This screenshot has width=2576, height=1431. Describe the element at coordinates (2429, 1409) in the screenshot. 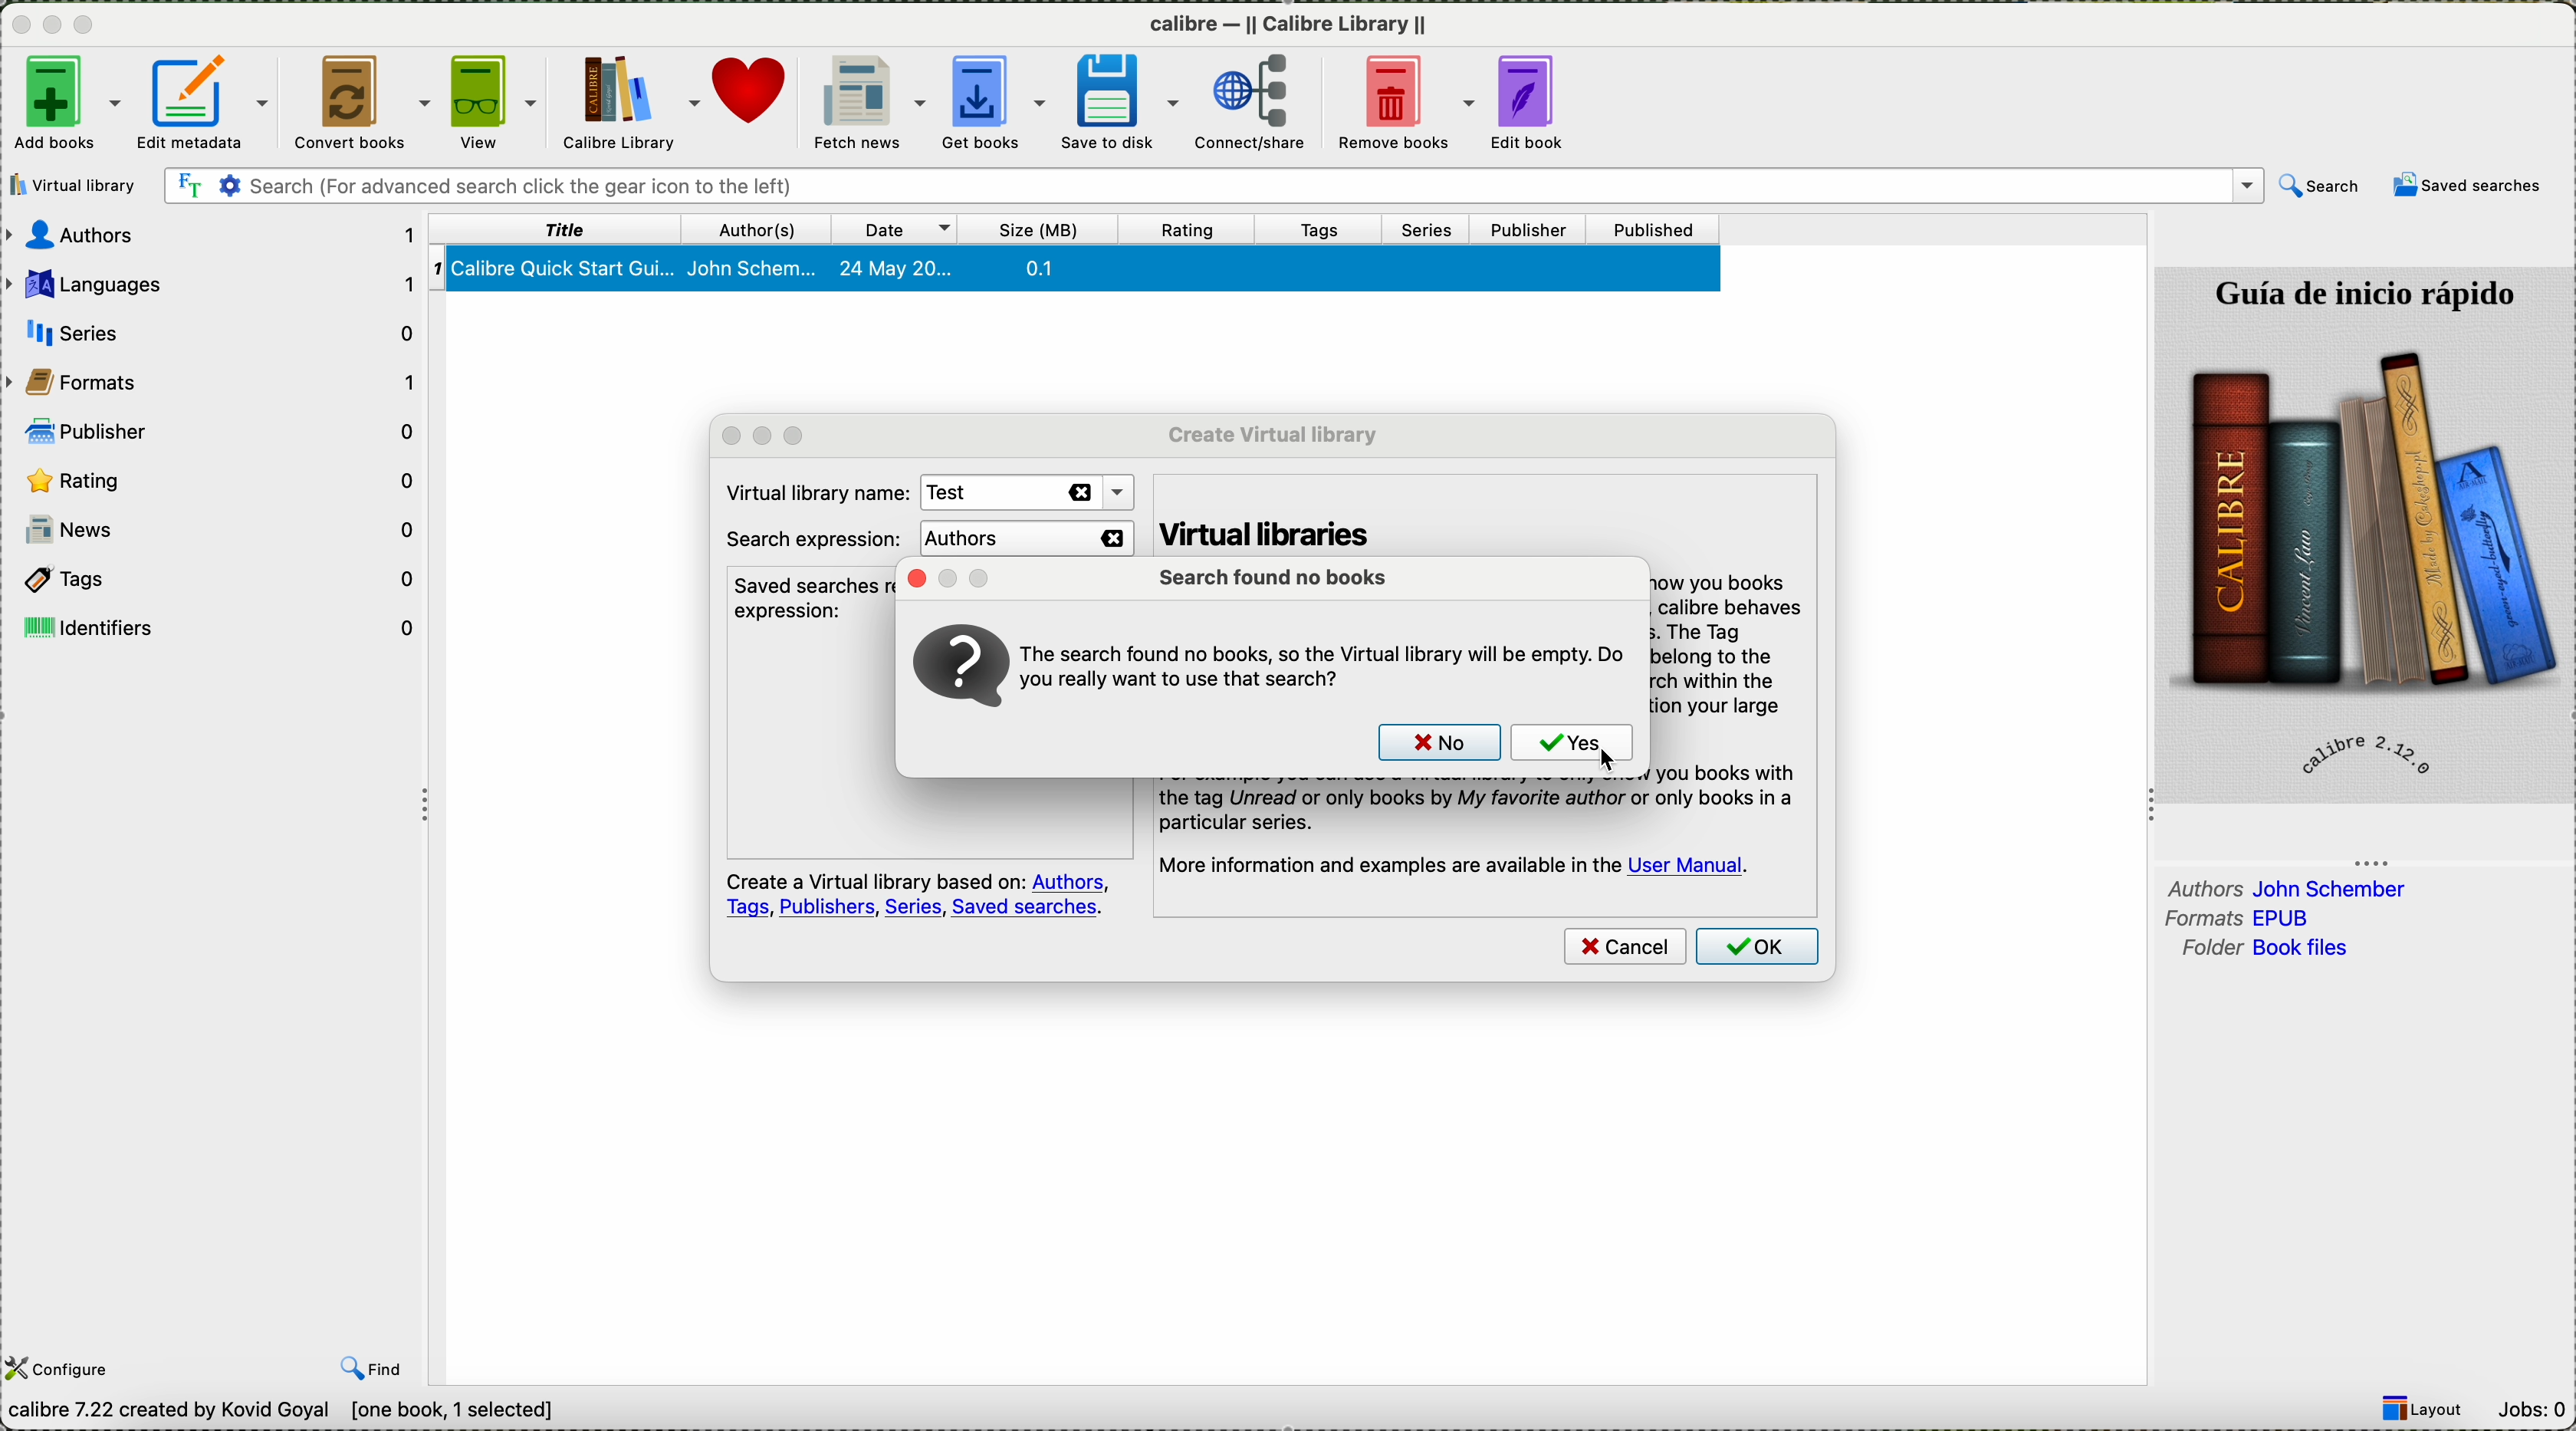

I see `layout` at that location.